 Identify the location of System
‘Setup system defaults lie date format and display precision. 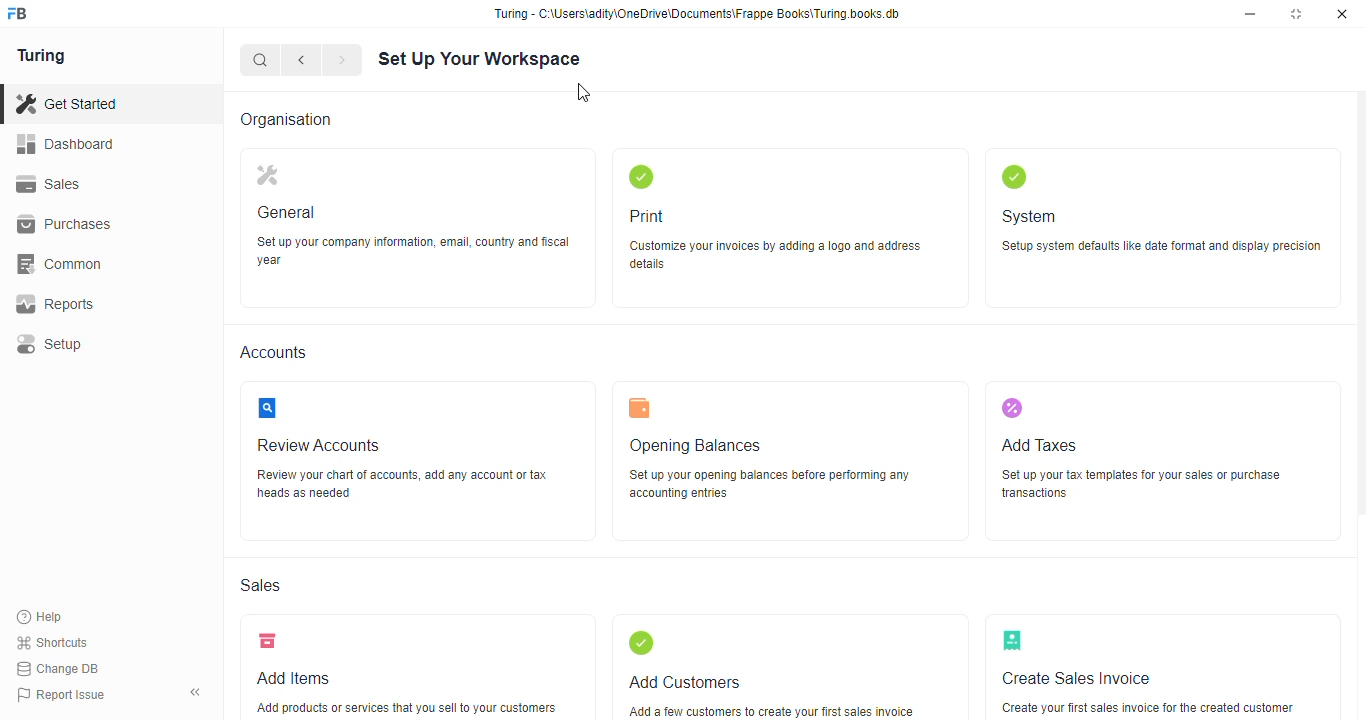
(1159, 227).